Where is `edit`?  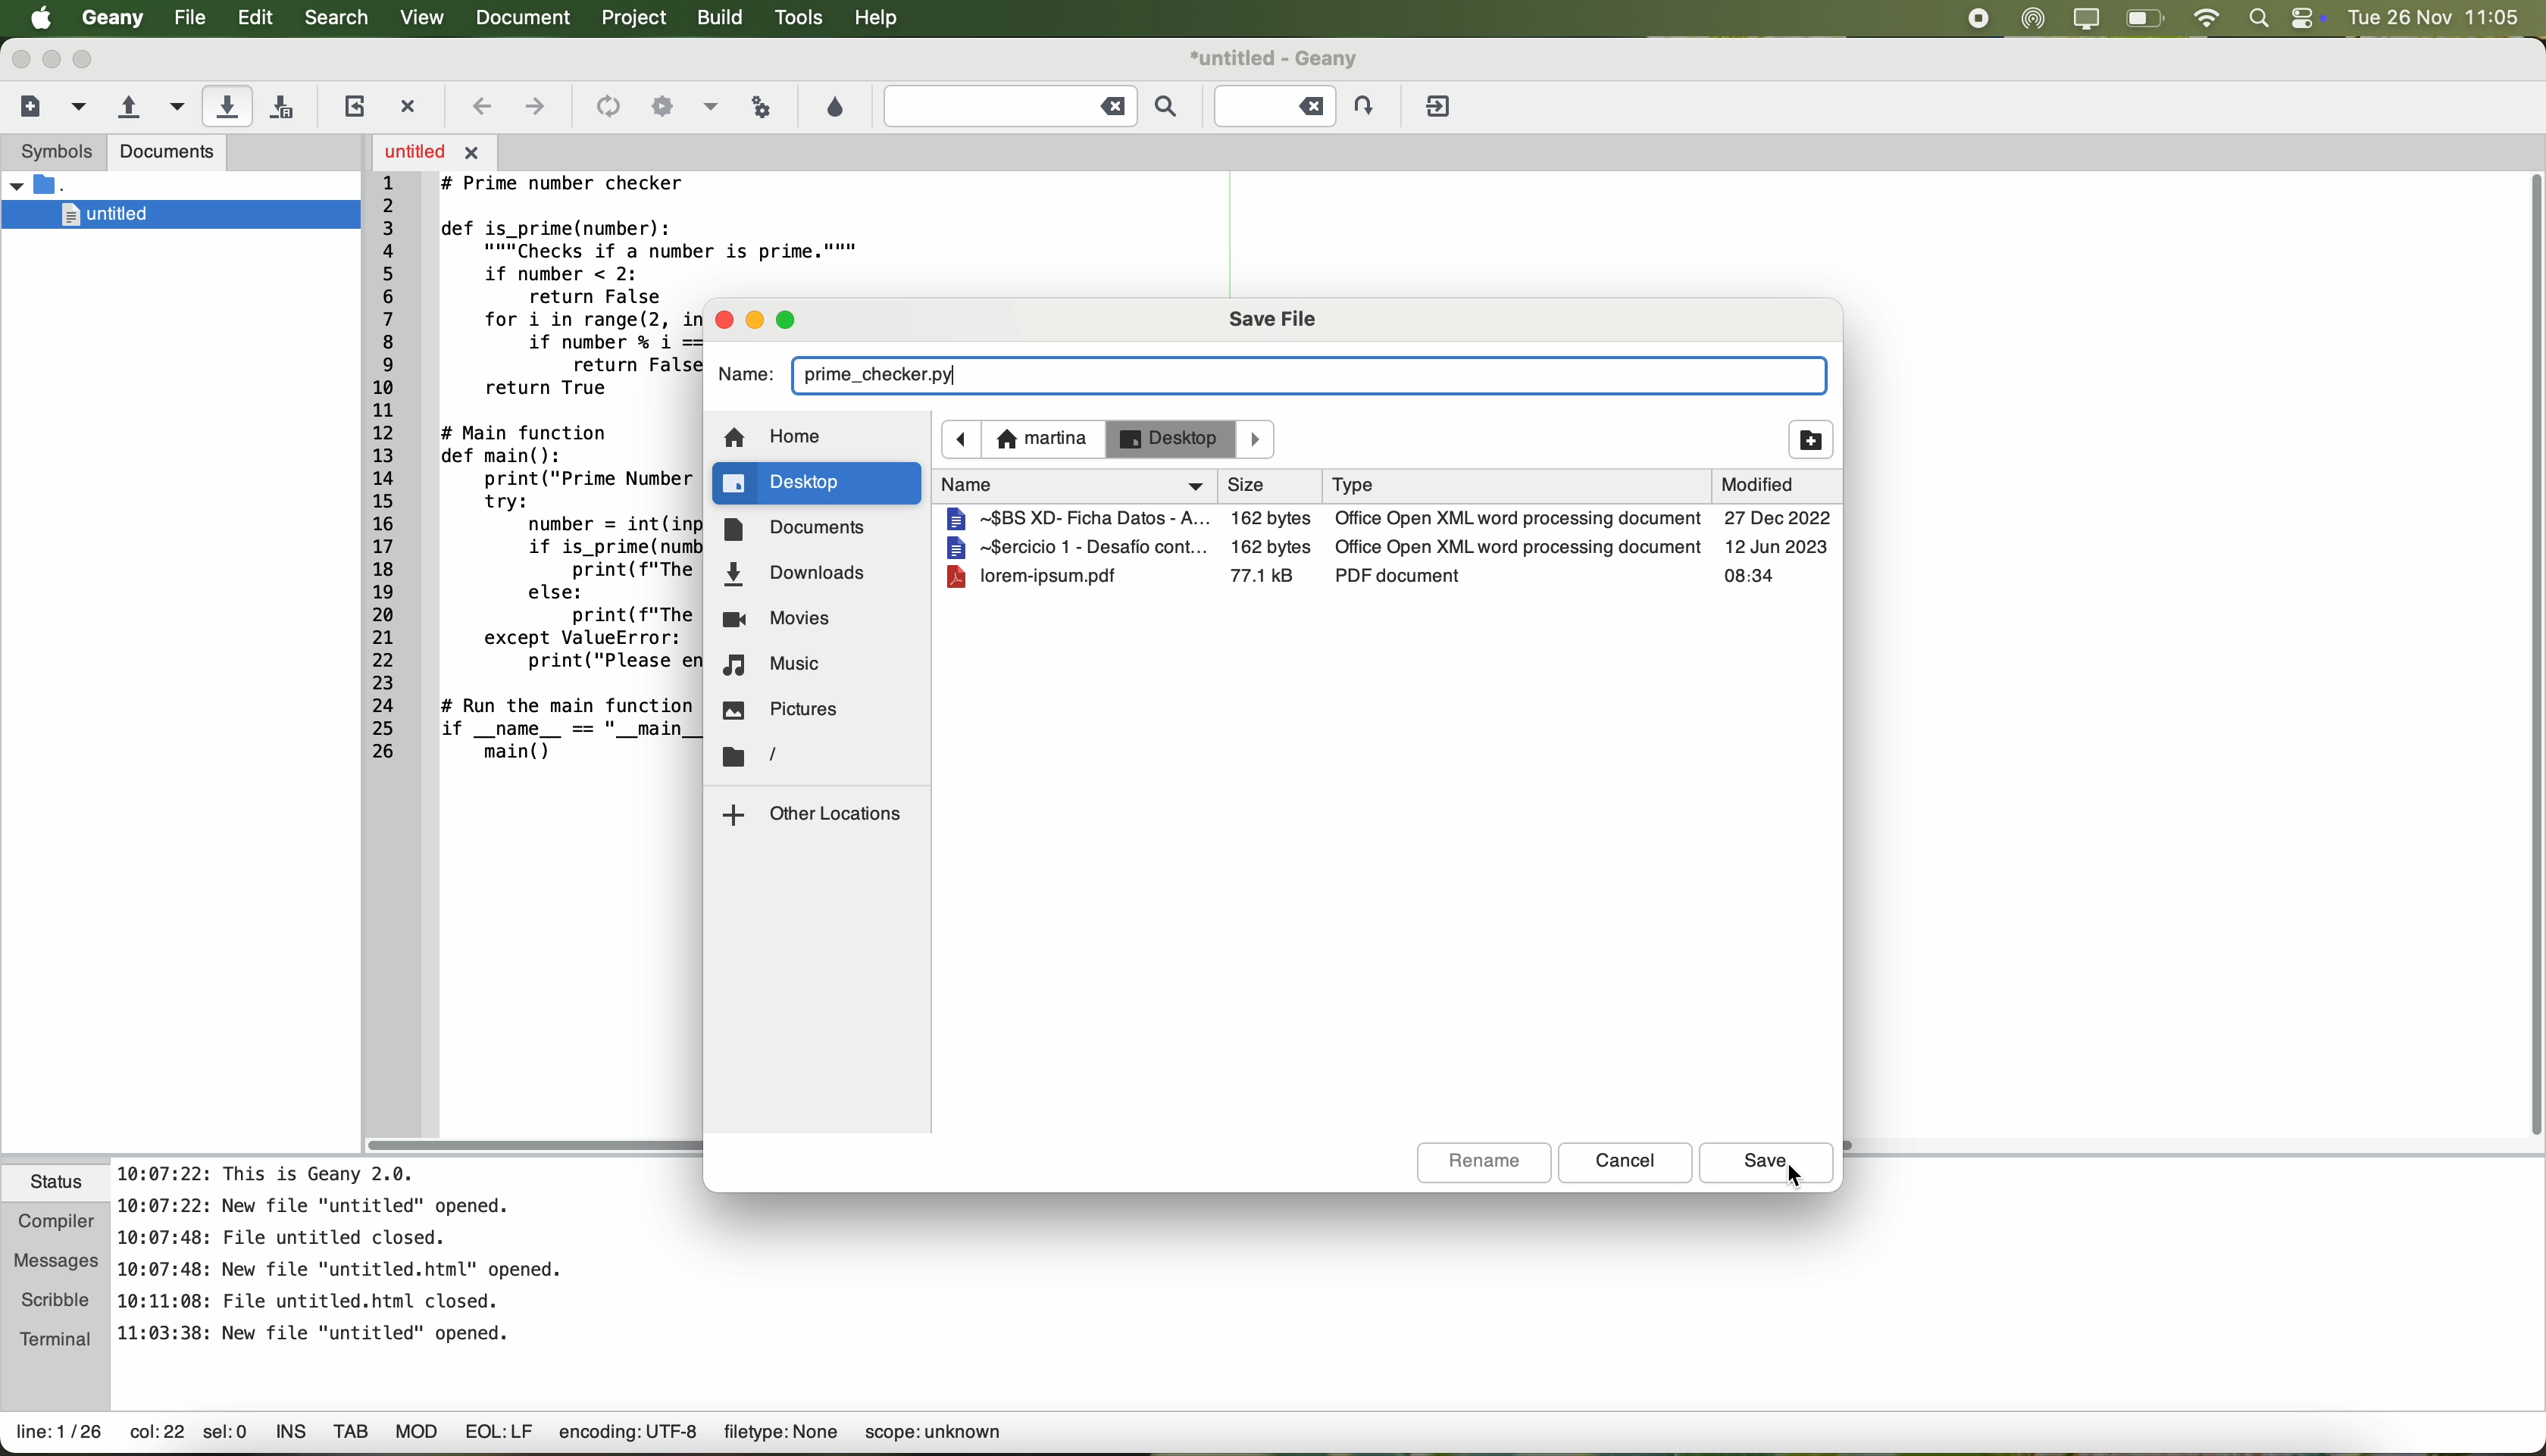 edit is located at coordinates (256, 19).